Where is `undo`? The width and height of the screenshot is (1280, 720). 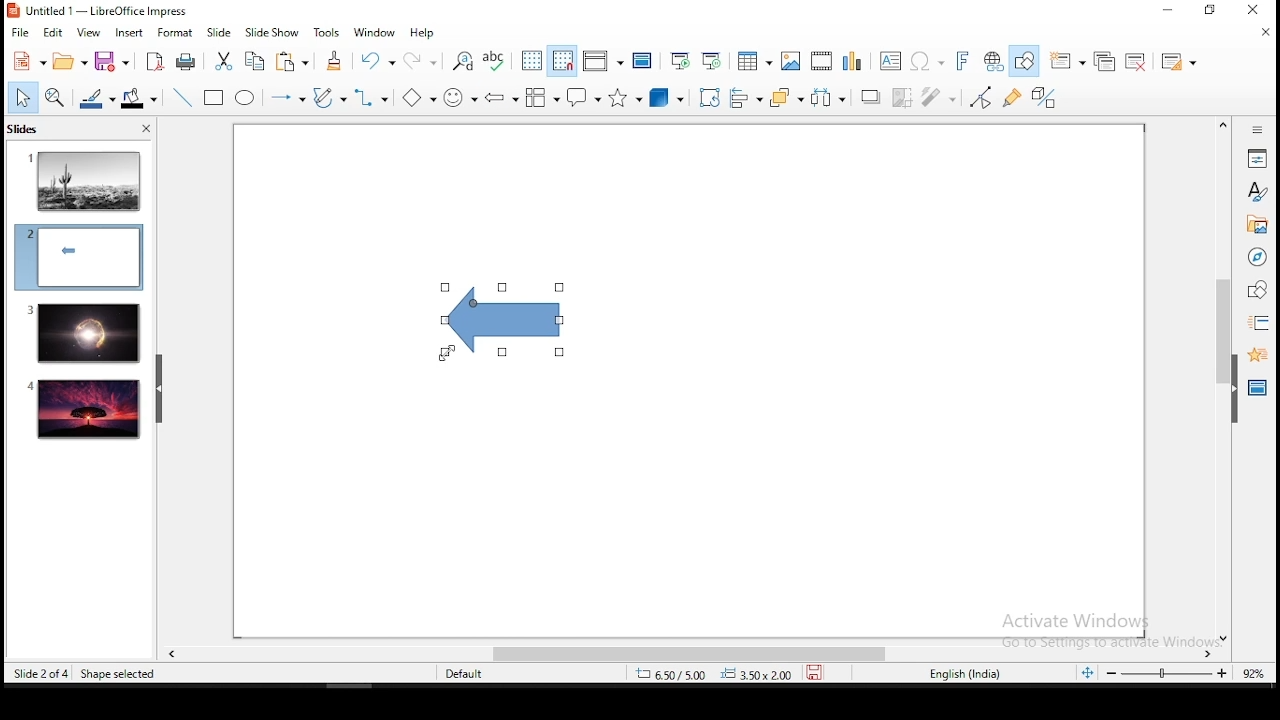 undo is located at coordinates (379, 61).